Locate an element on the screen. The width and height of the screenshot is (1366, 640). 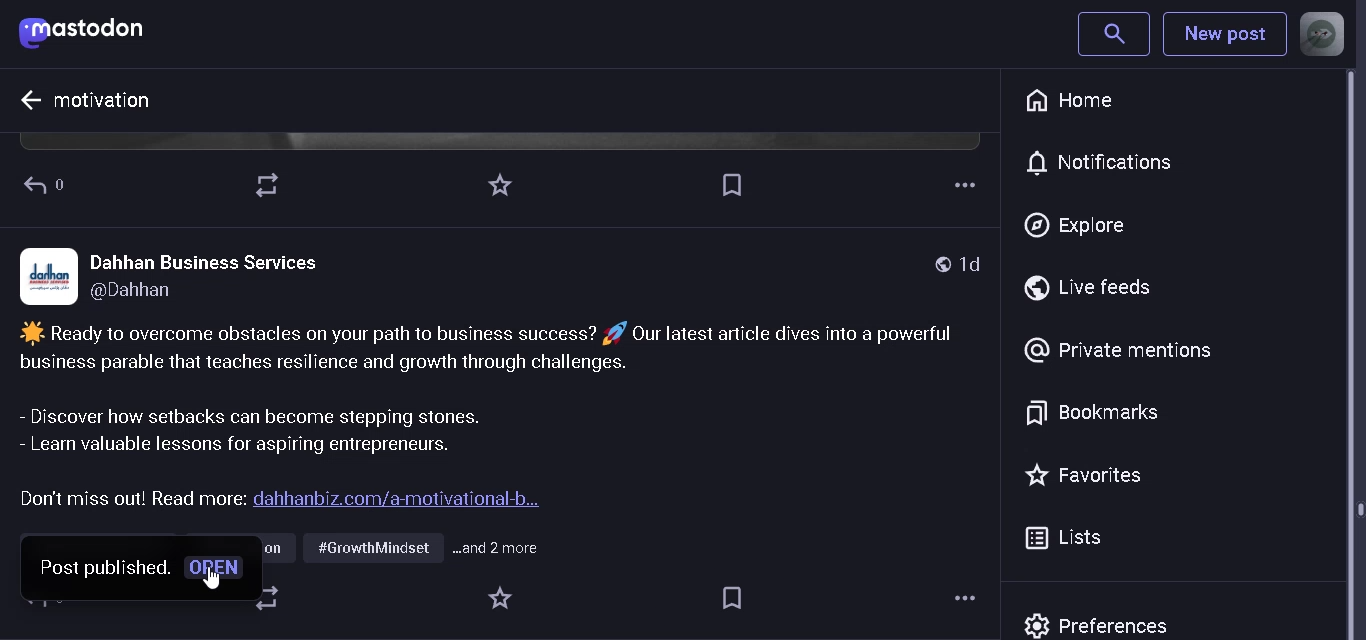
Favorite is located at coordinates (500, 599).